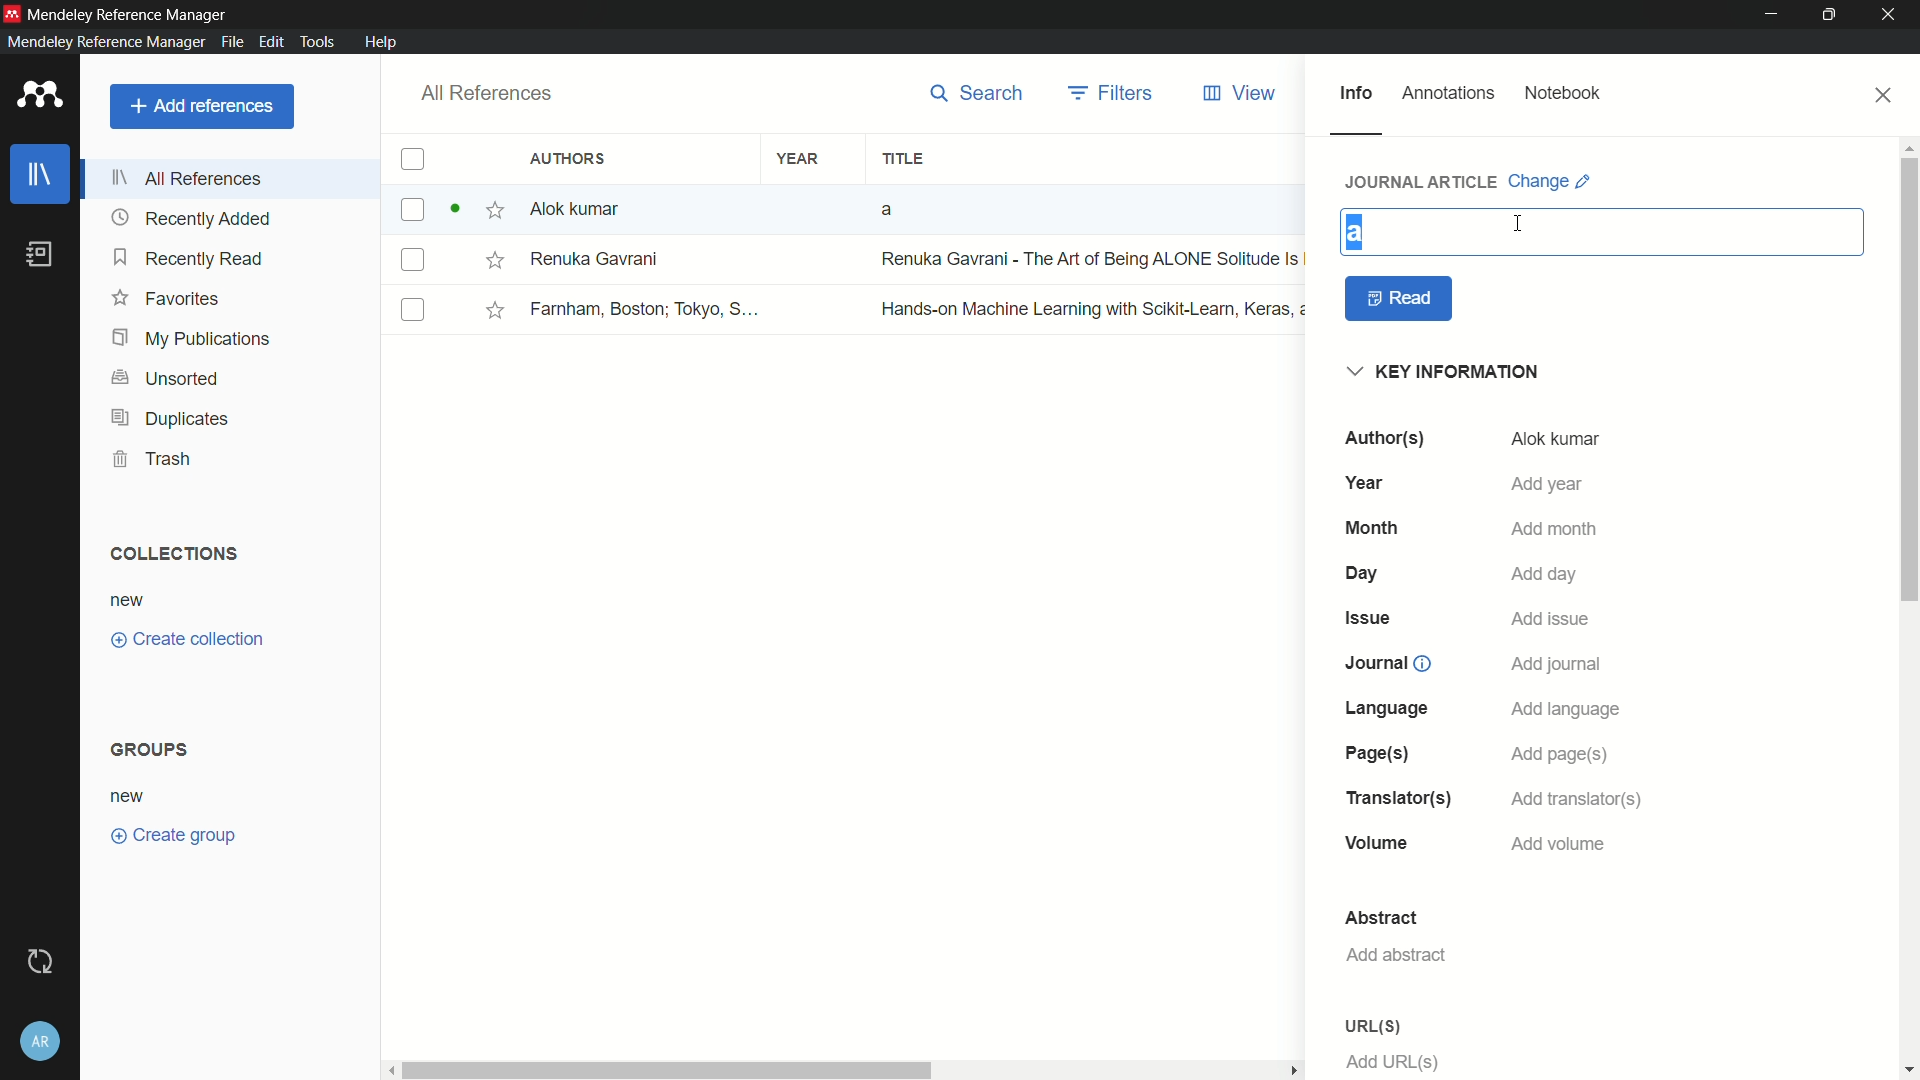  What do you see at coordinates (977, 93) in the screenshot?
I see `search` at bounding box center [977, 93].